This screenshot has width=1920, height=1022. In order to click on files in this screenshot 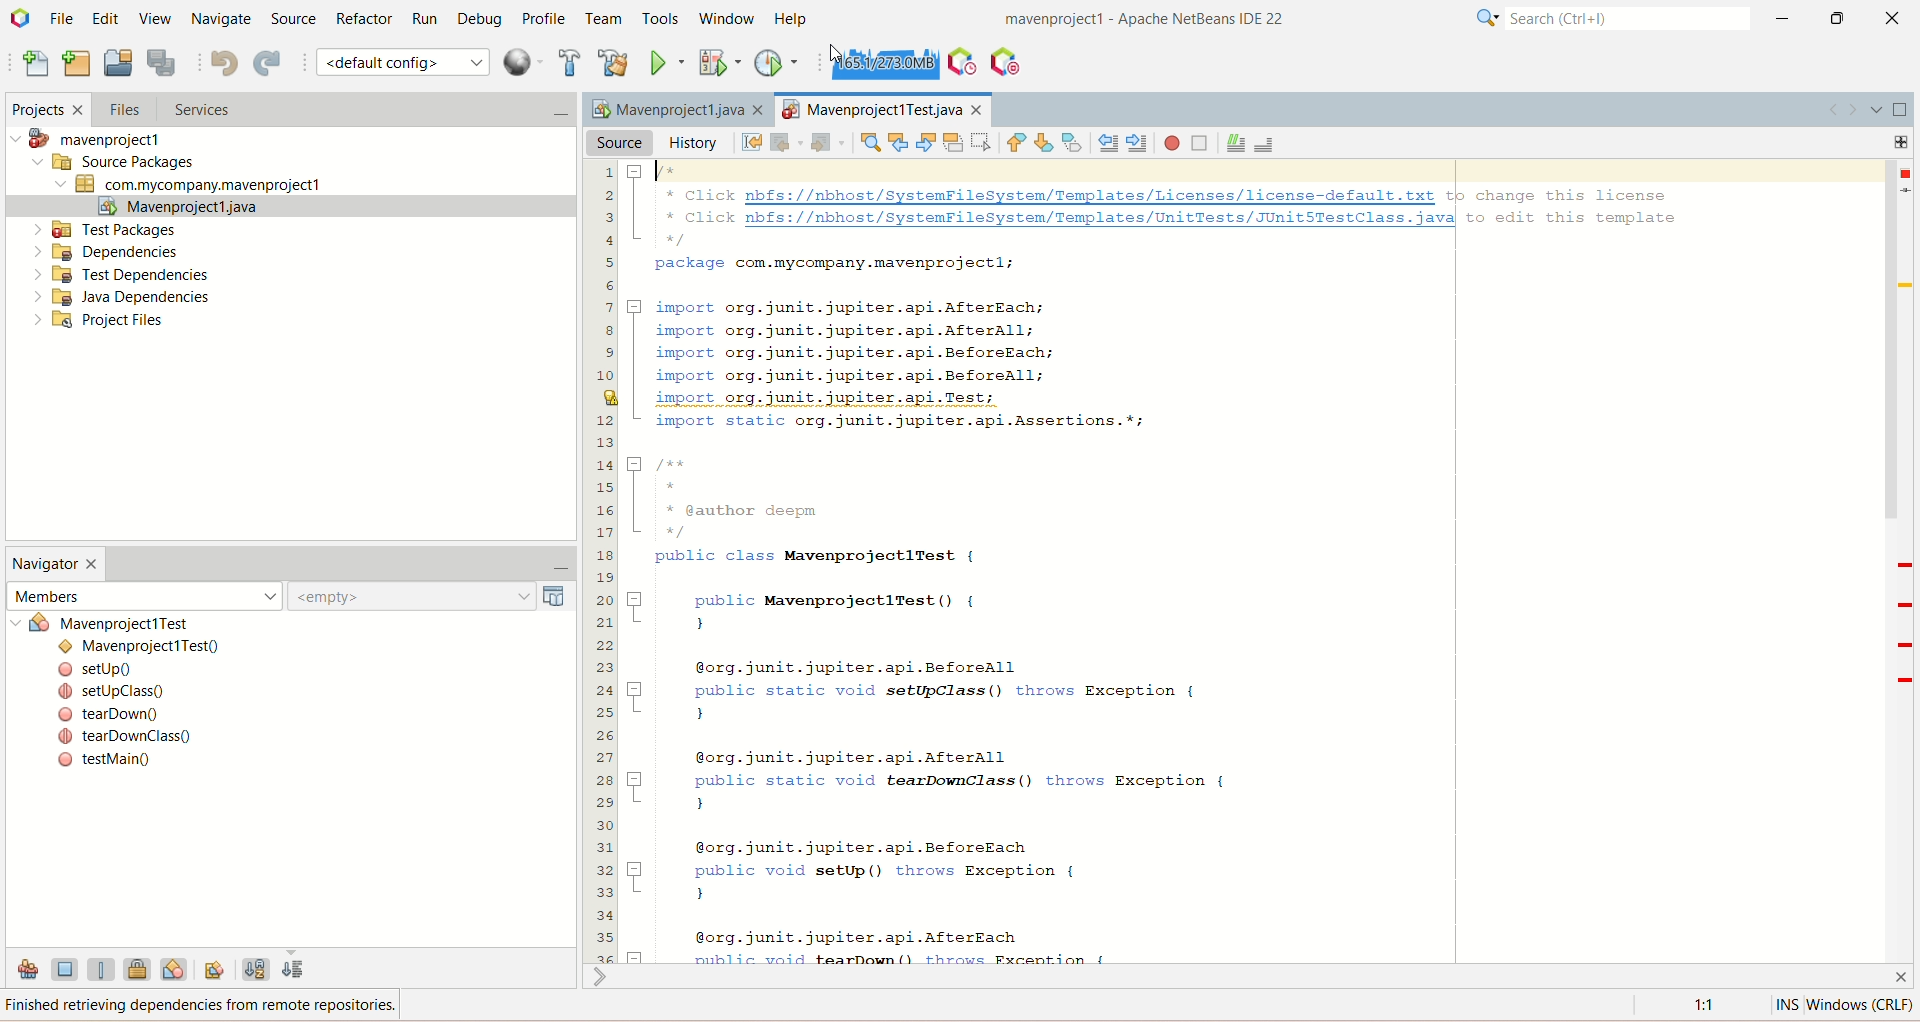, I will do `click(121, 110)`.